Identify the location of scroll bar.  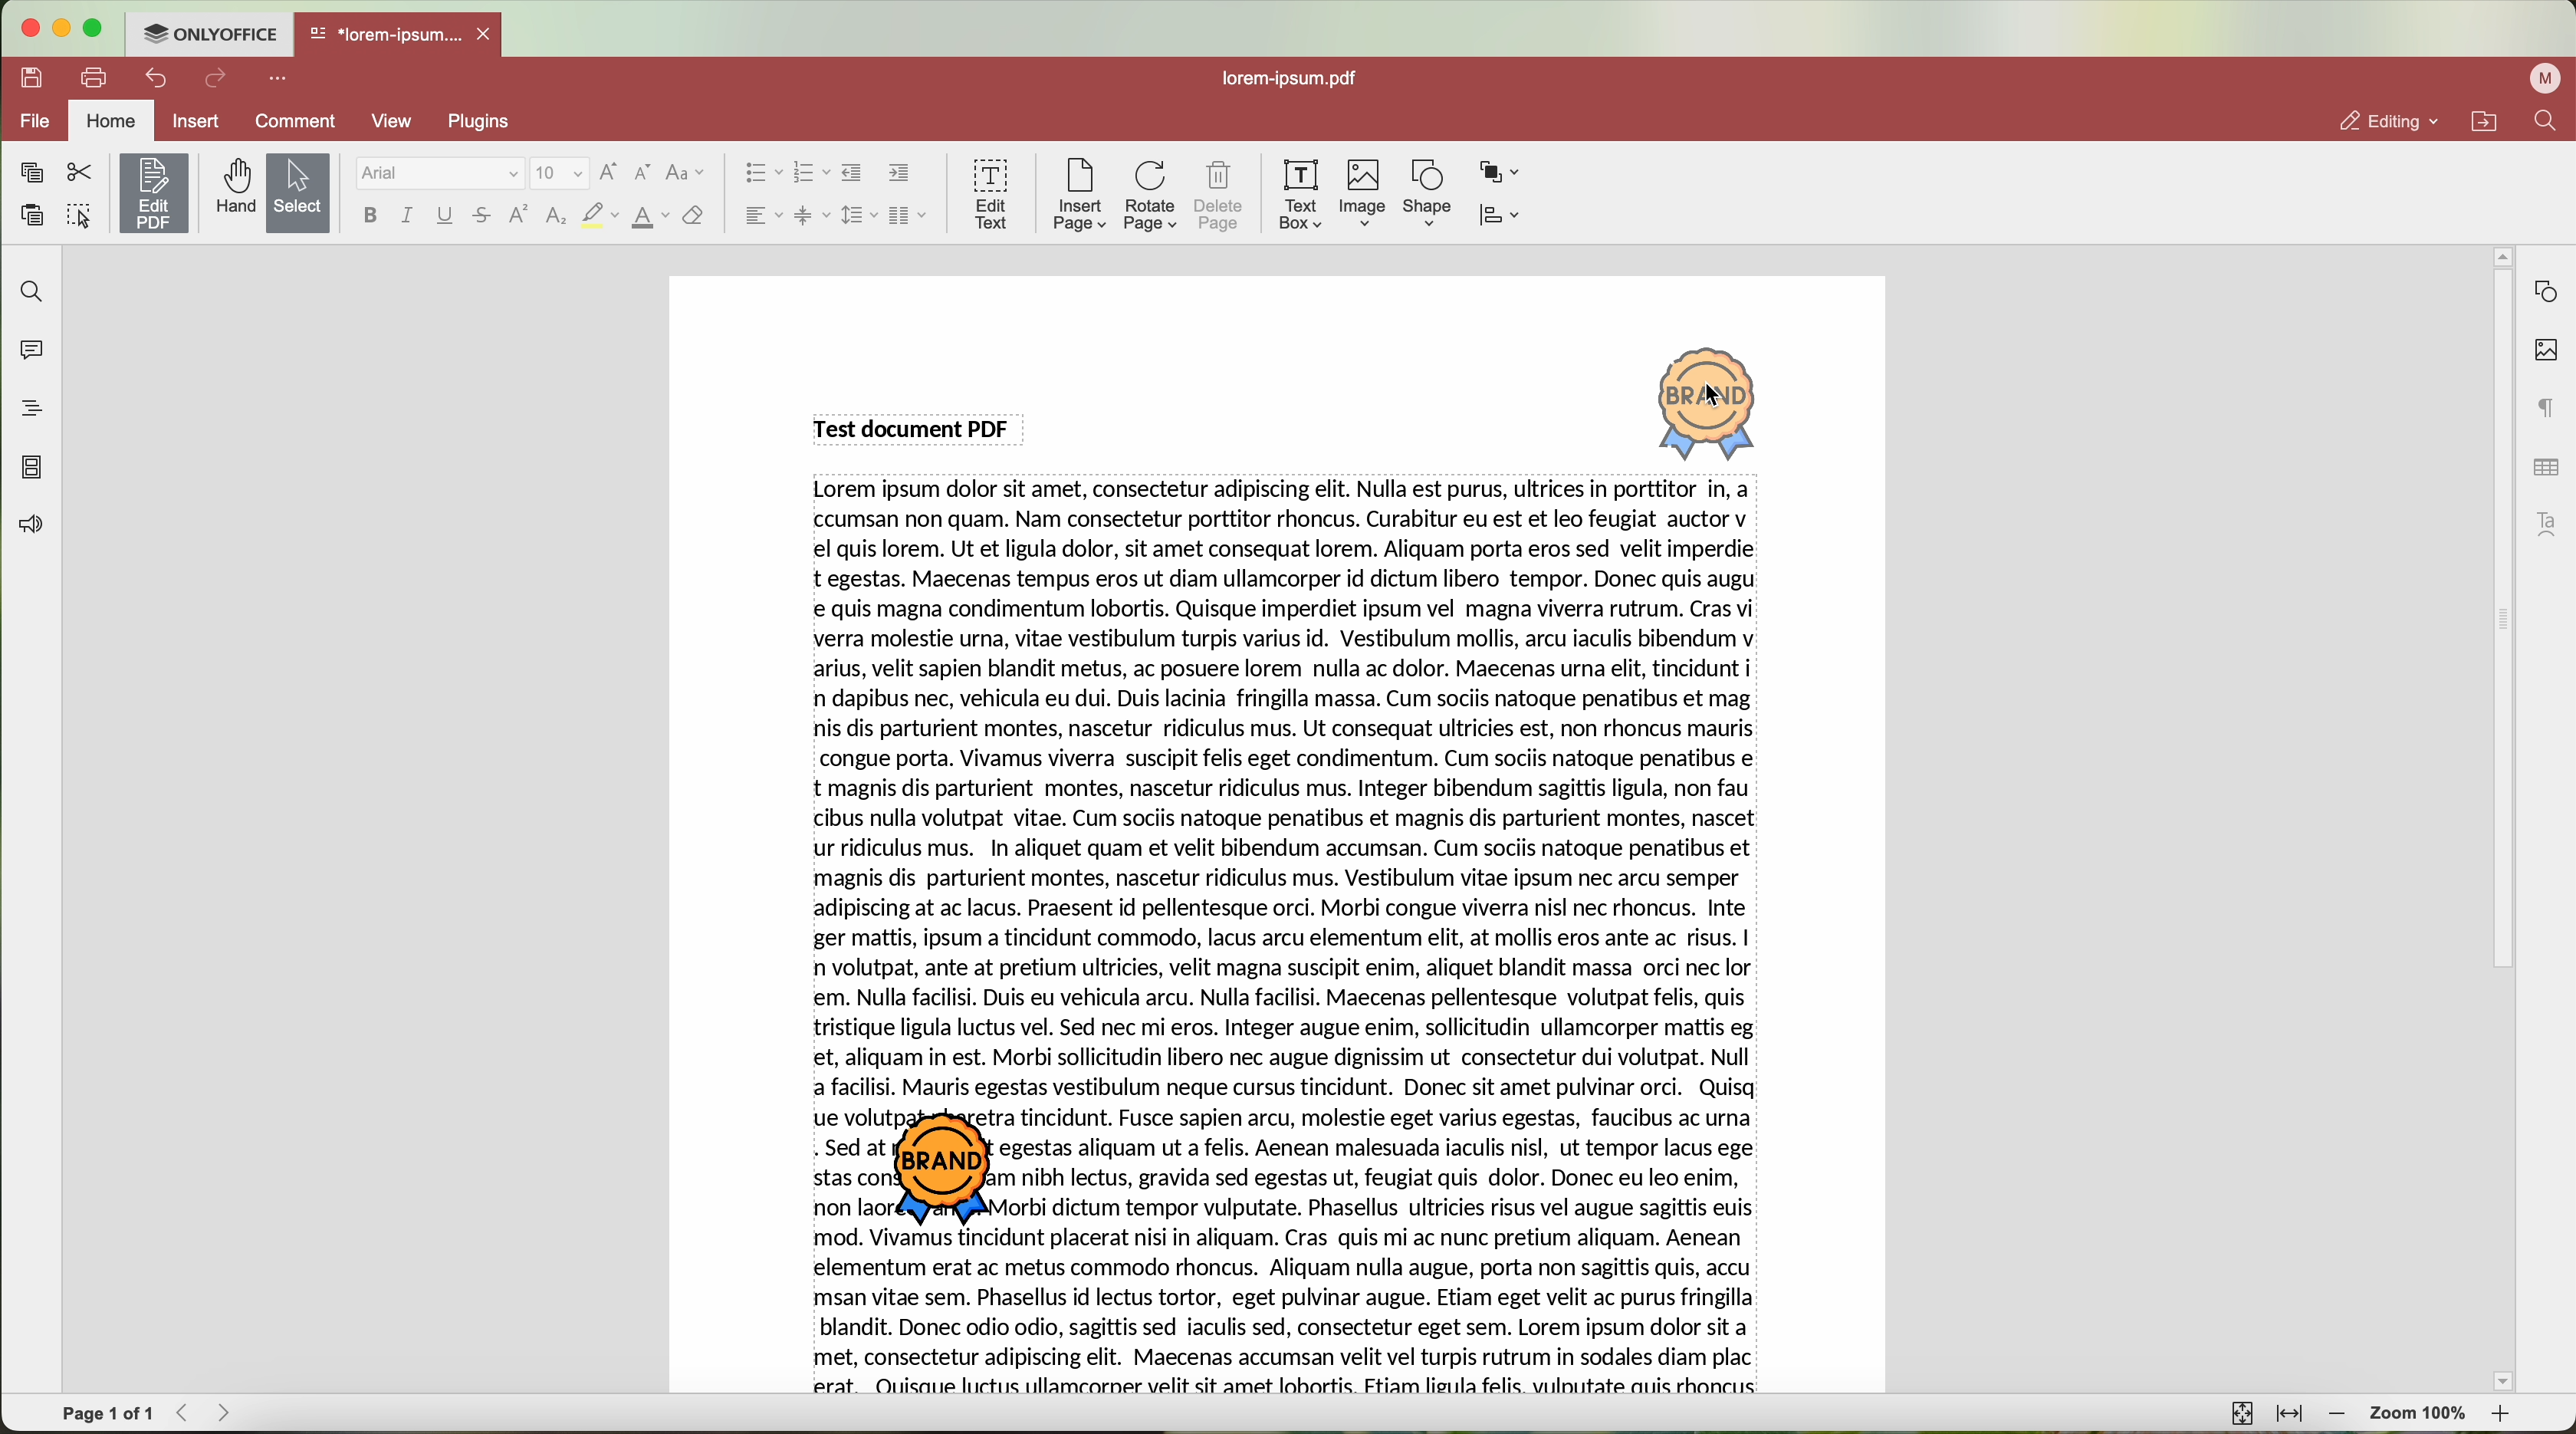
(2492, 819).